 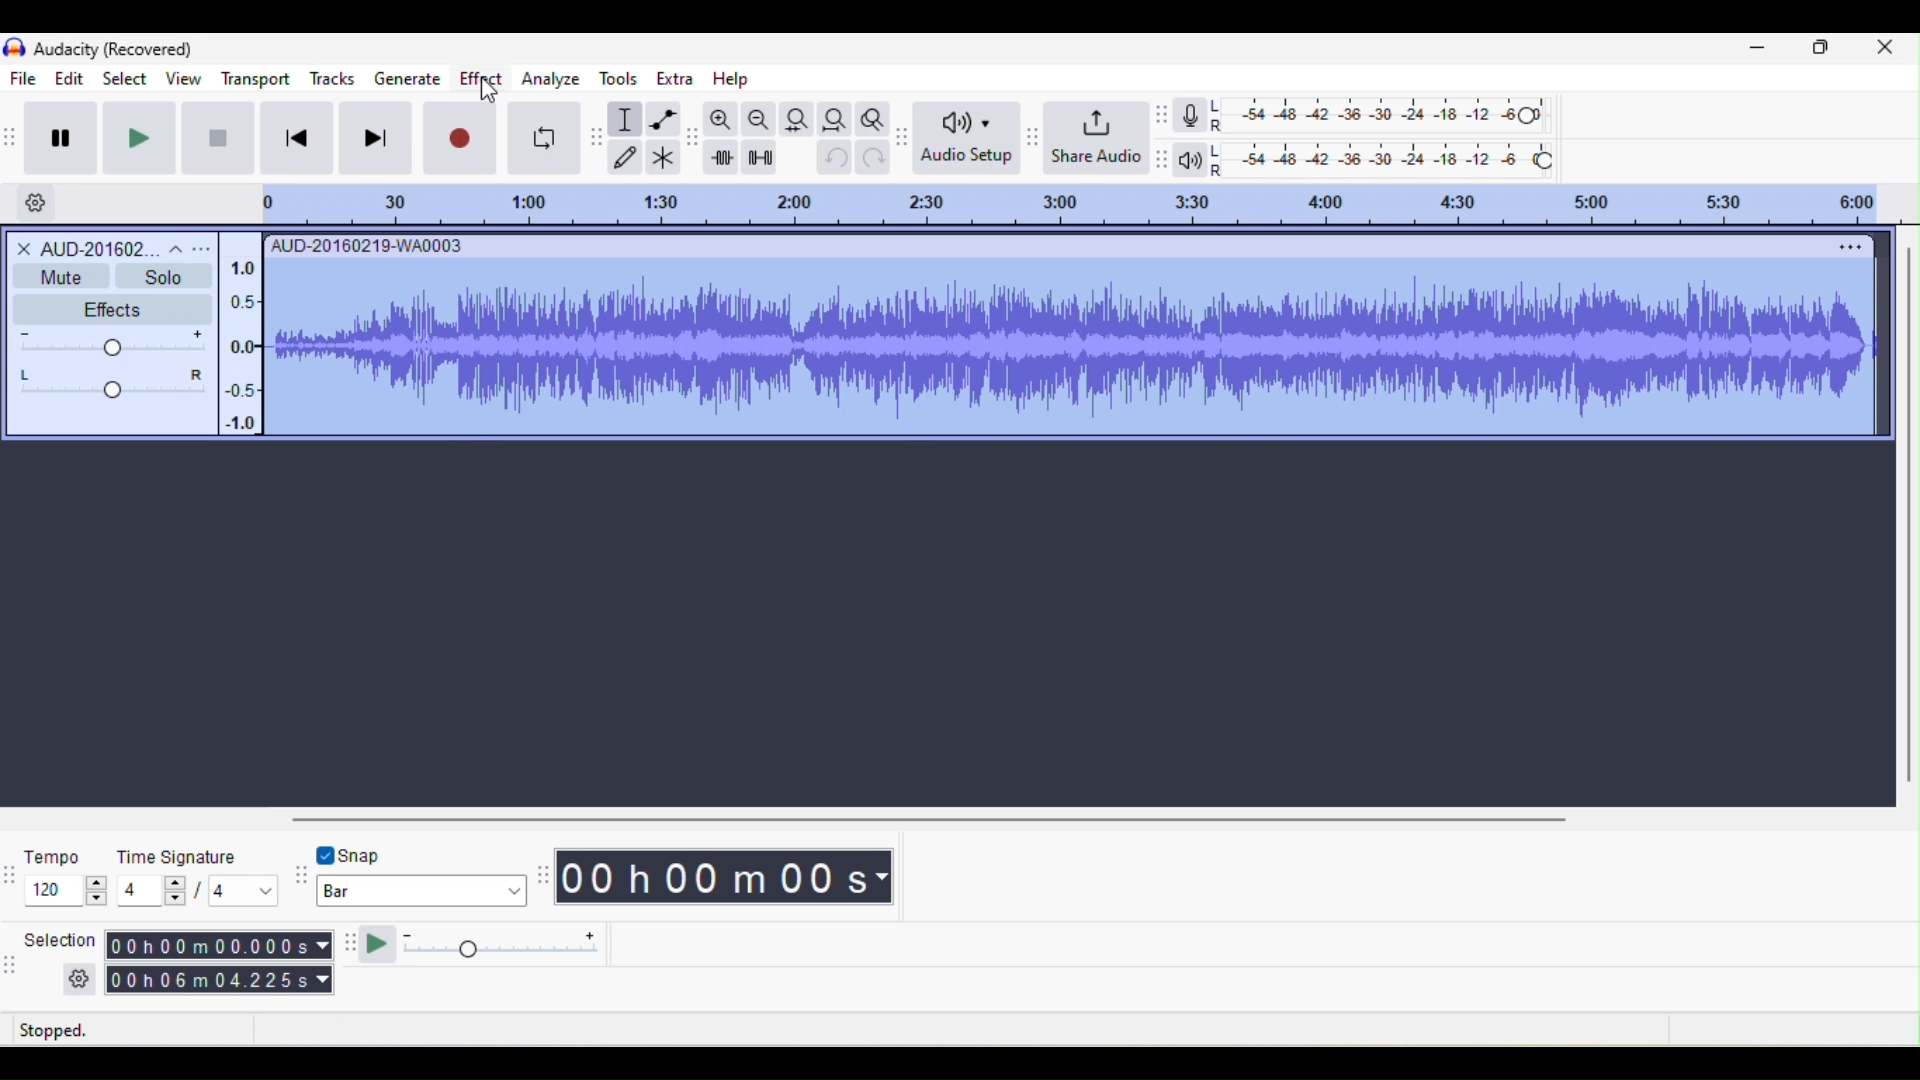 What do you see at coordinates (298, 878) in the screenshot?
I see `audacity snapping toolbar` at bounding box center [298, 878].